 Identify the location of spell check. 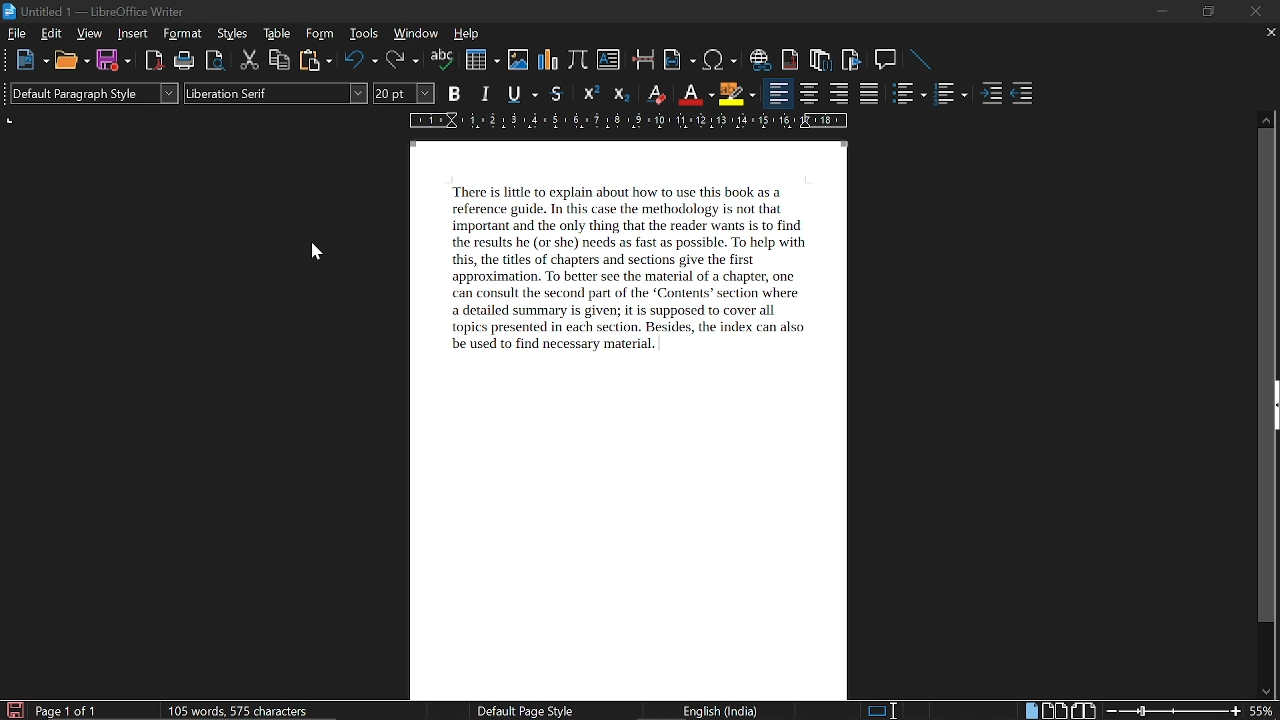
(442, 59).